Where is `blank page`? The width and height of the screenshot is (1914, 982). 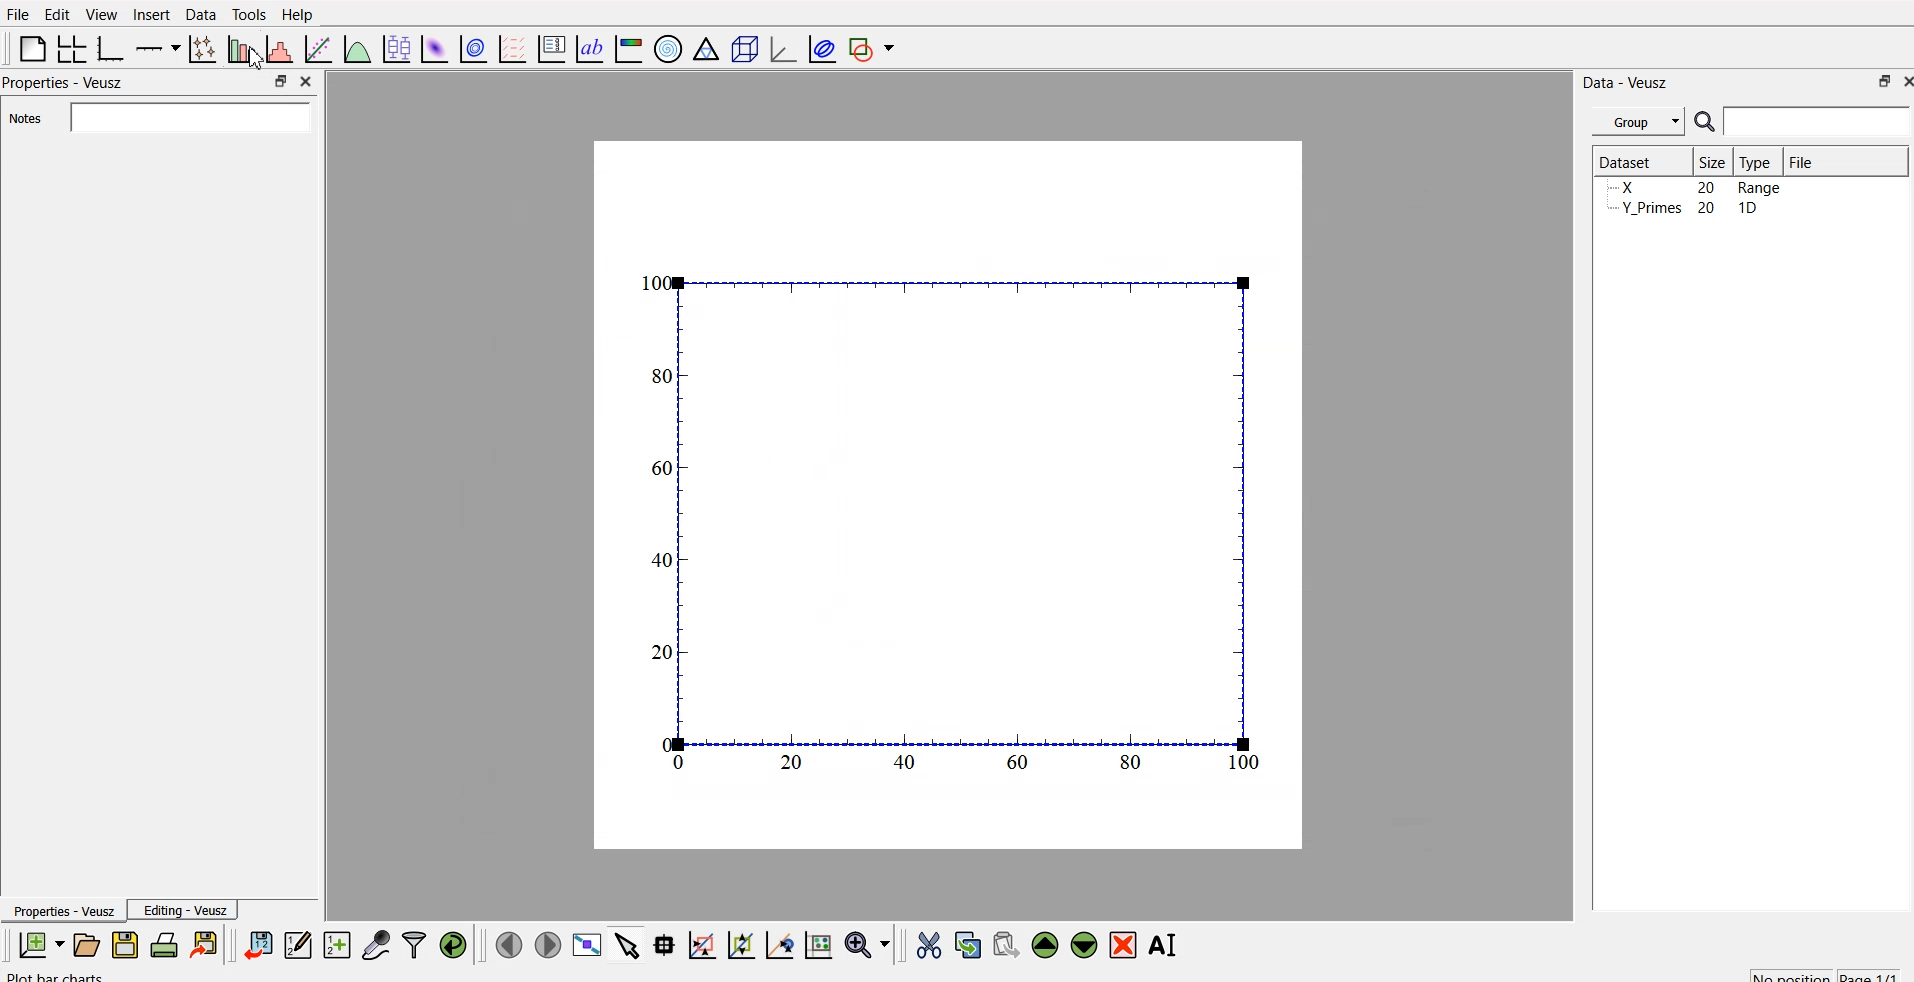 blank page is located at coordinates (27, 48).